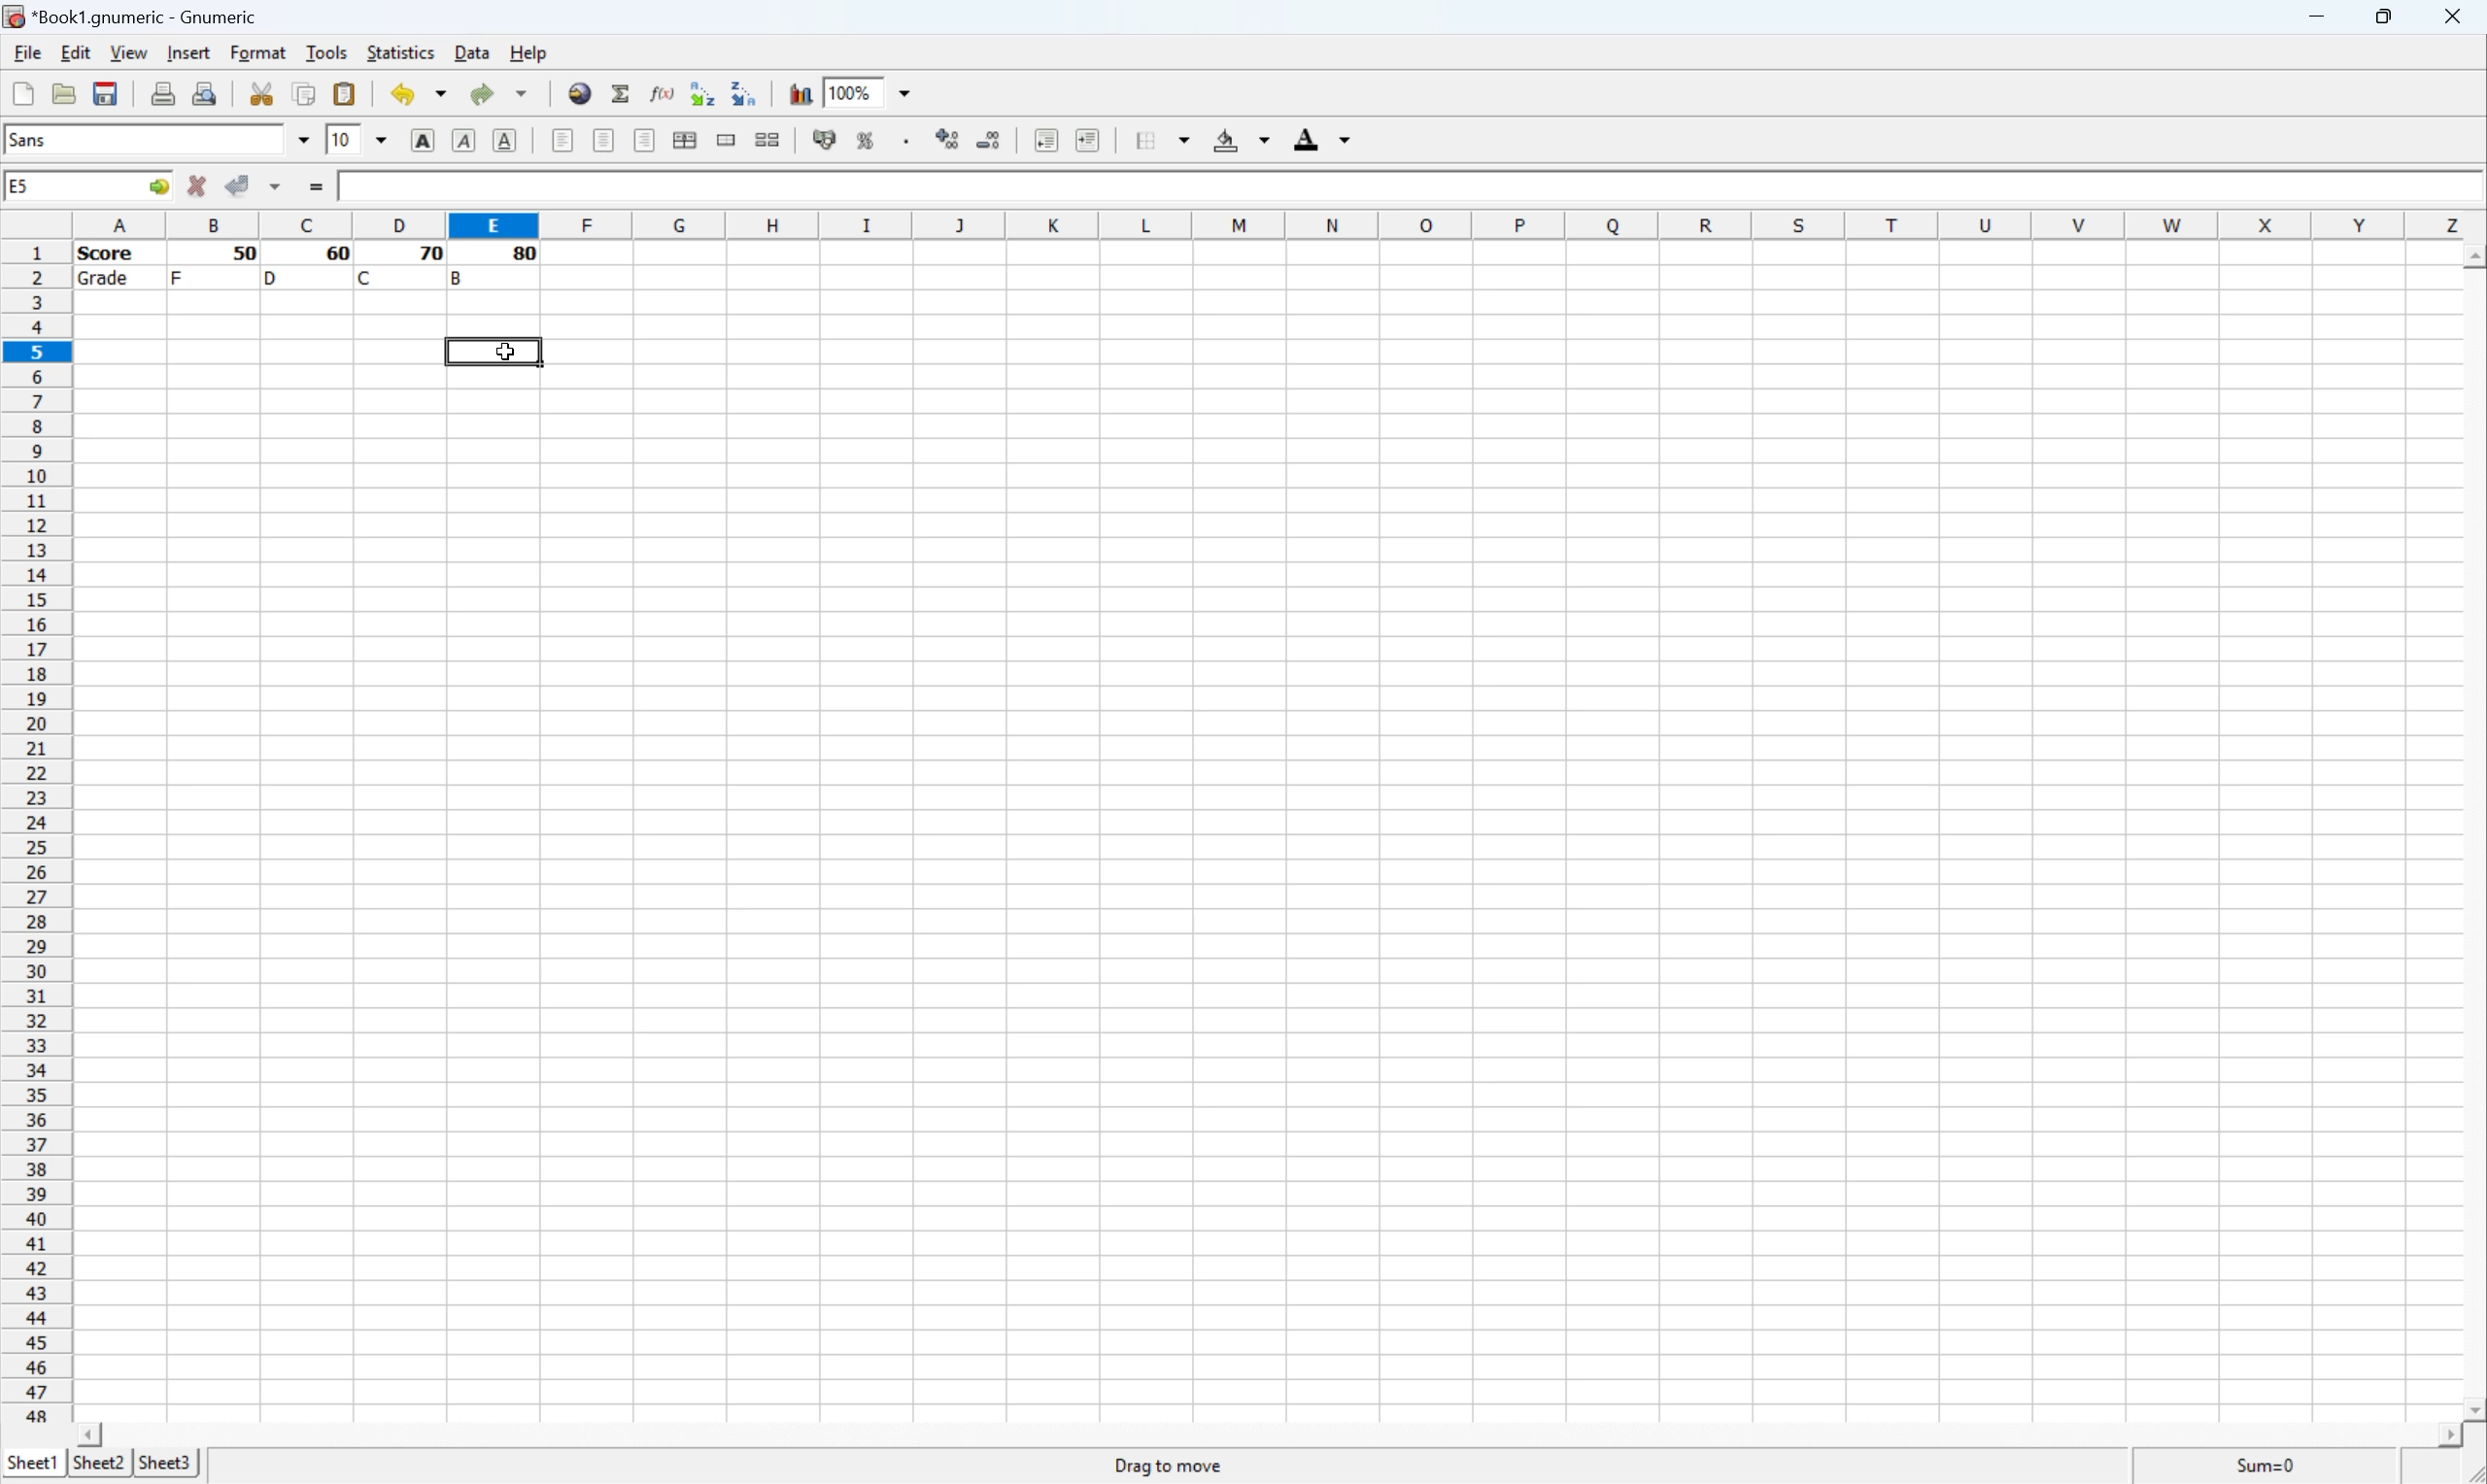  Describe the element at coordinates (260, 89) in the screenshot. I see `Cut the selection` at that location.